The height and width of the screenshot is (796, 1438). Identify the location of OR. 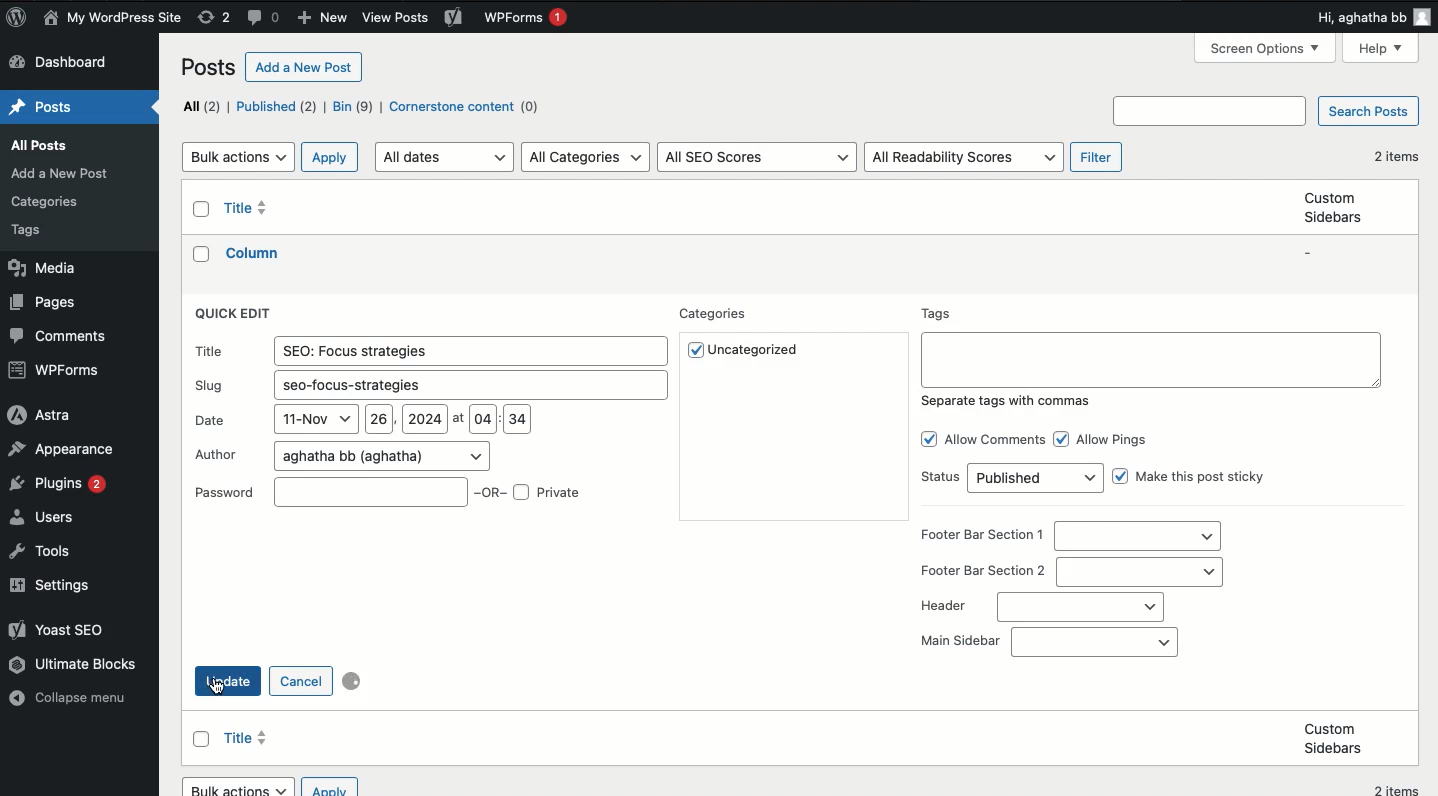
(492, 494).